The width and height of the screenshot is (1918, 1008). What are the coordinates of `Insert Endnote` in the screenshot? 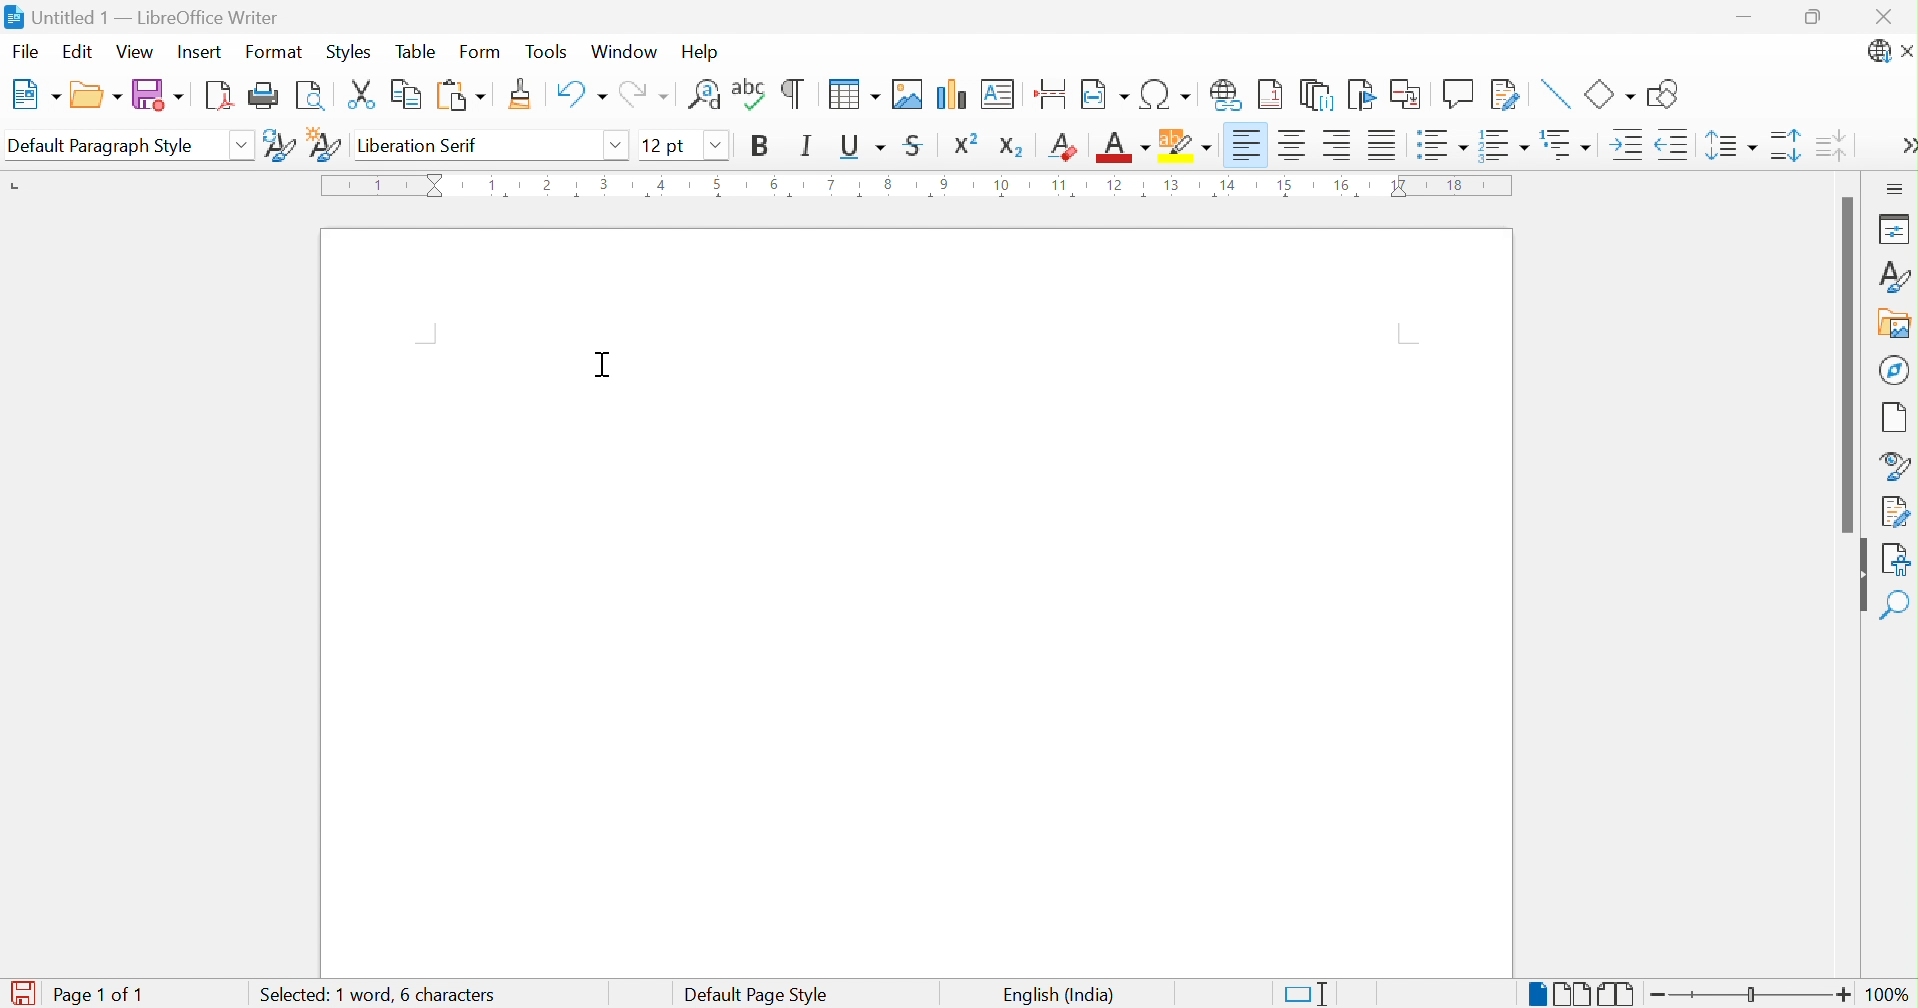 It's located at (1316, 94).